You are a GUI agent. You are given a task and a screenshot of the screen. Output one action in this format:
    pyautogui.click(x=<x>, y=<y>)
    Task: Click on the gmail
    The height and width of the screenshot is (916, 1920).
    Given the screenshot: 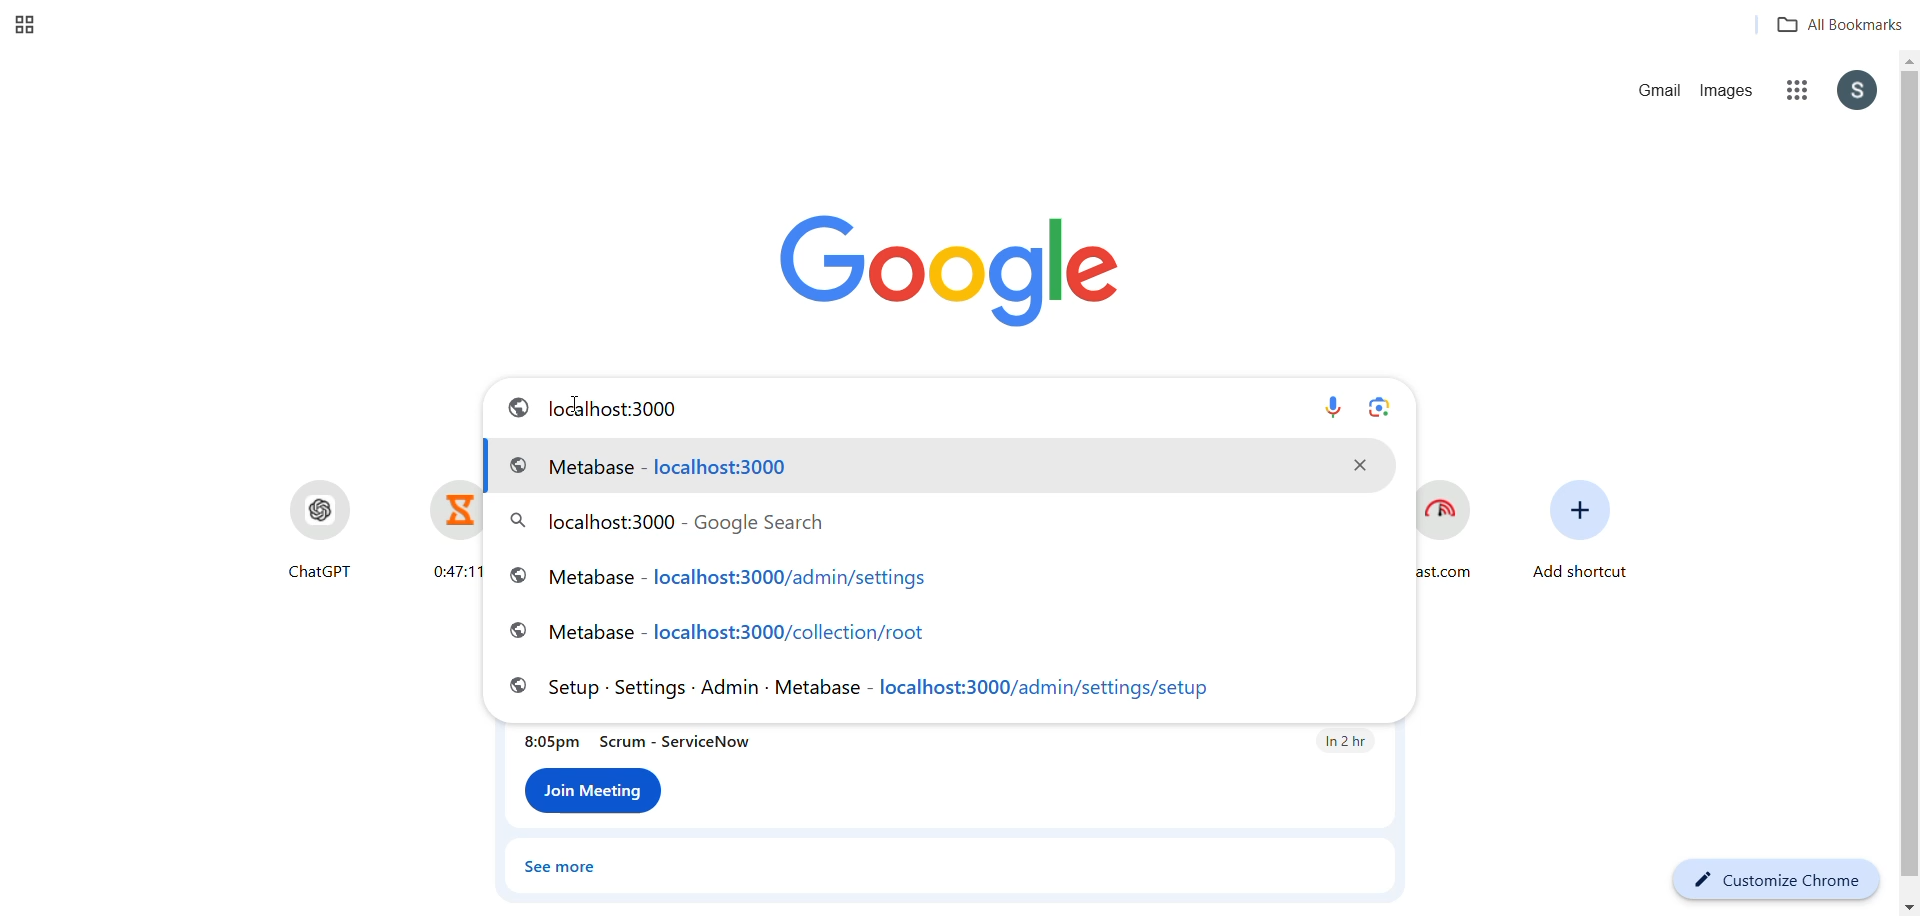 What is the action you would take?
    pyautogui.click(x=1657, y=93)
    